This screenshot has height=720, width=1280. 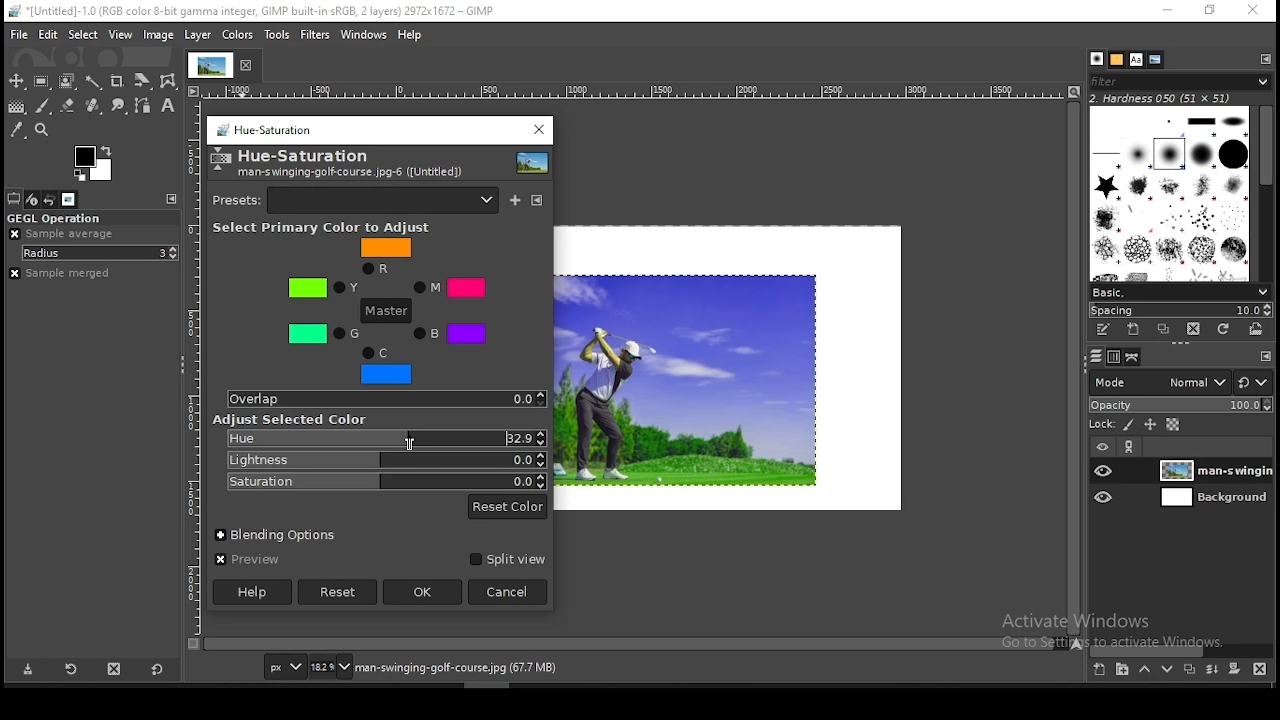 What do you see at coordinates (83, 33) in the screenshot?
I see `select` at bounding box center [83, 33].